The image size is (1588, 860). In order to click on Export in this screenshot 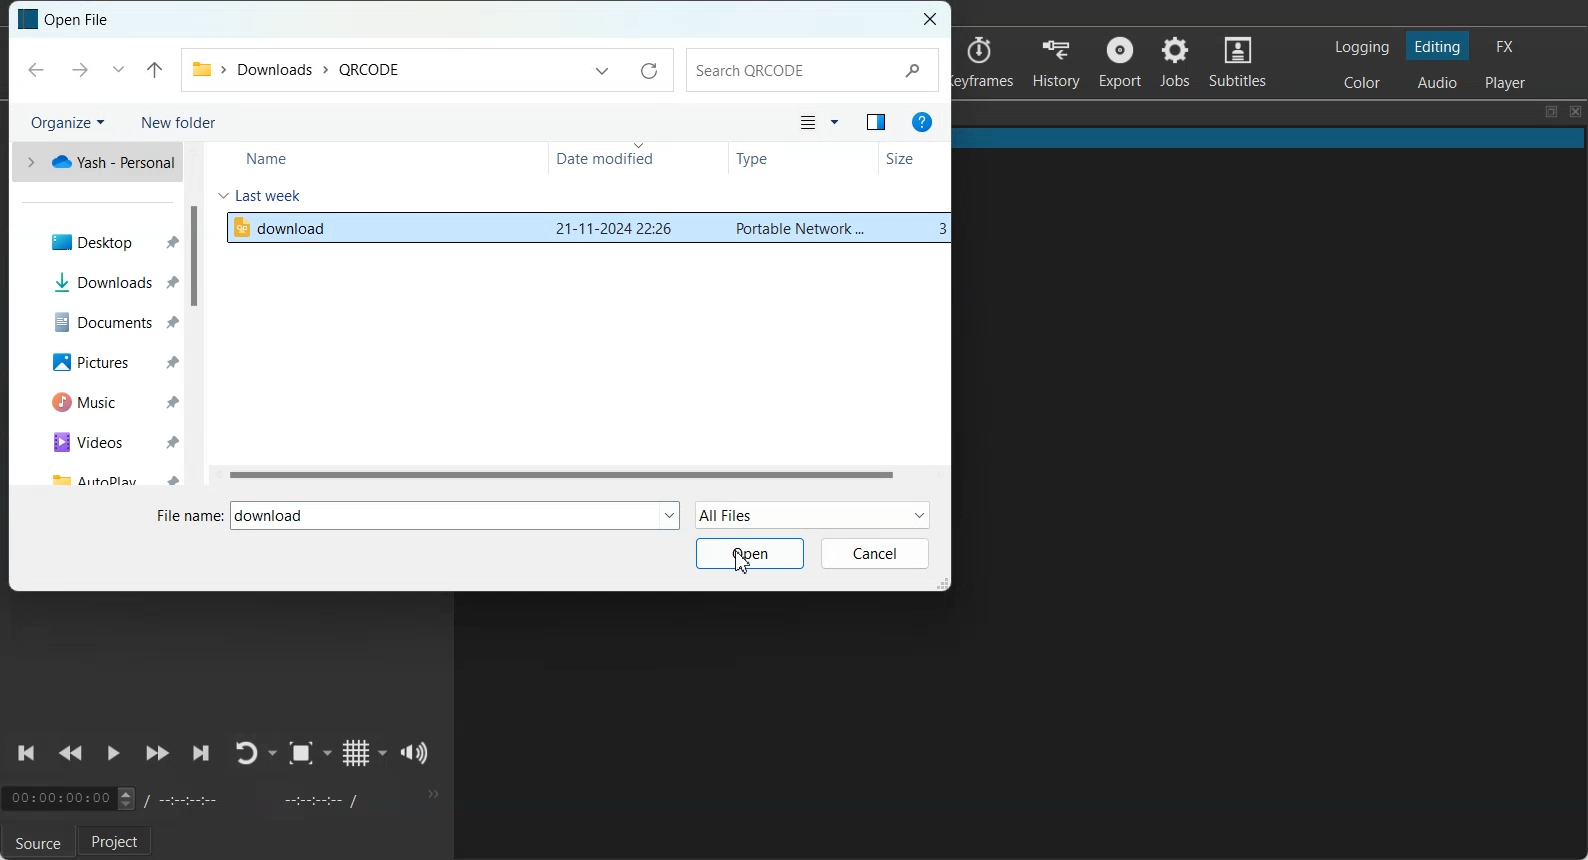, I will do `click(1119, 61)`.